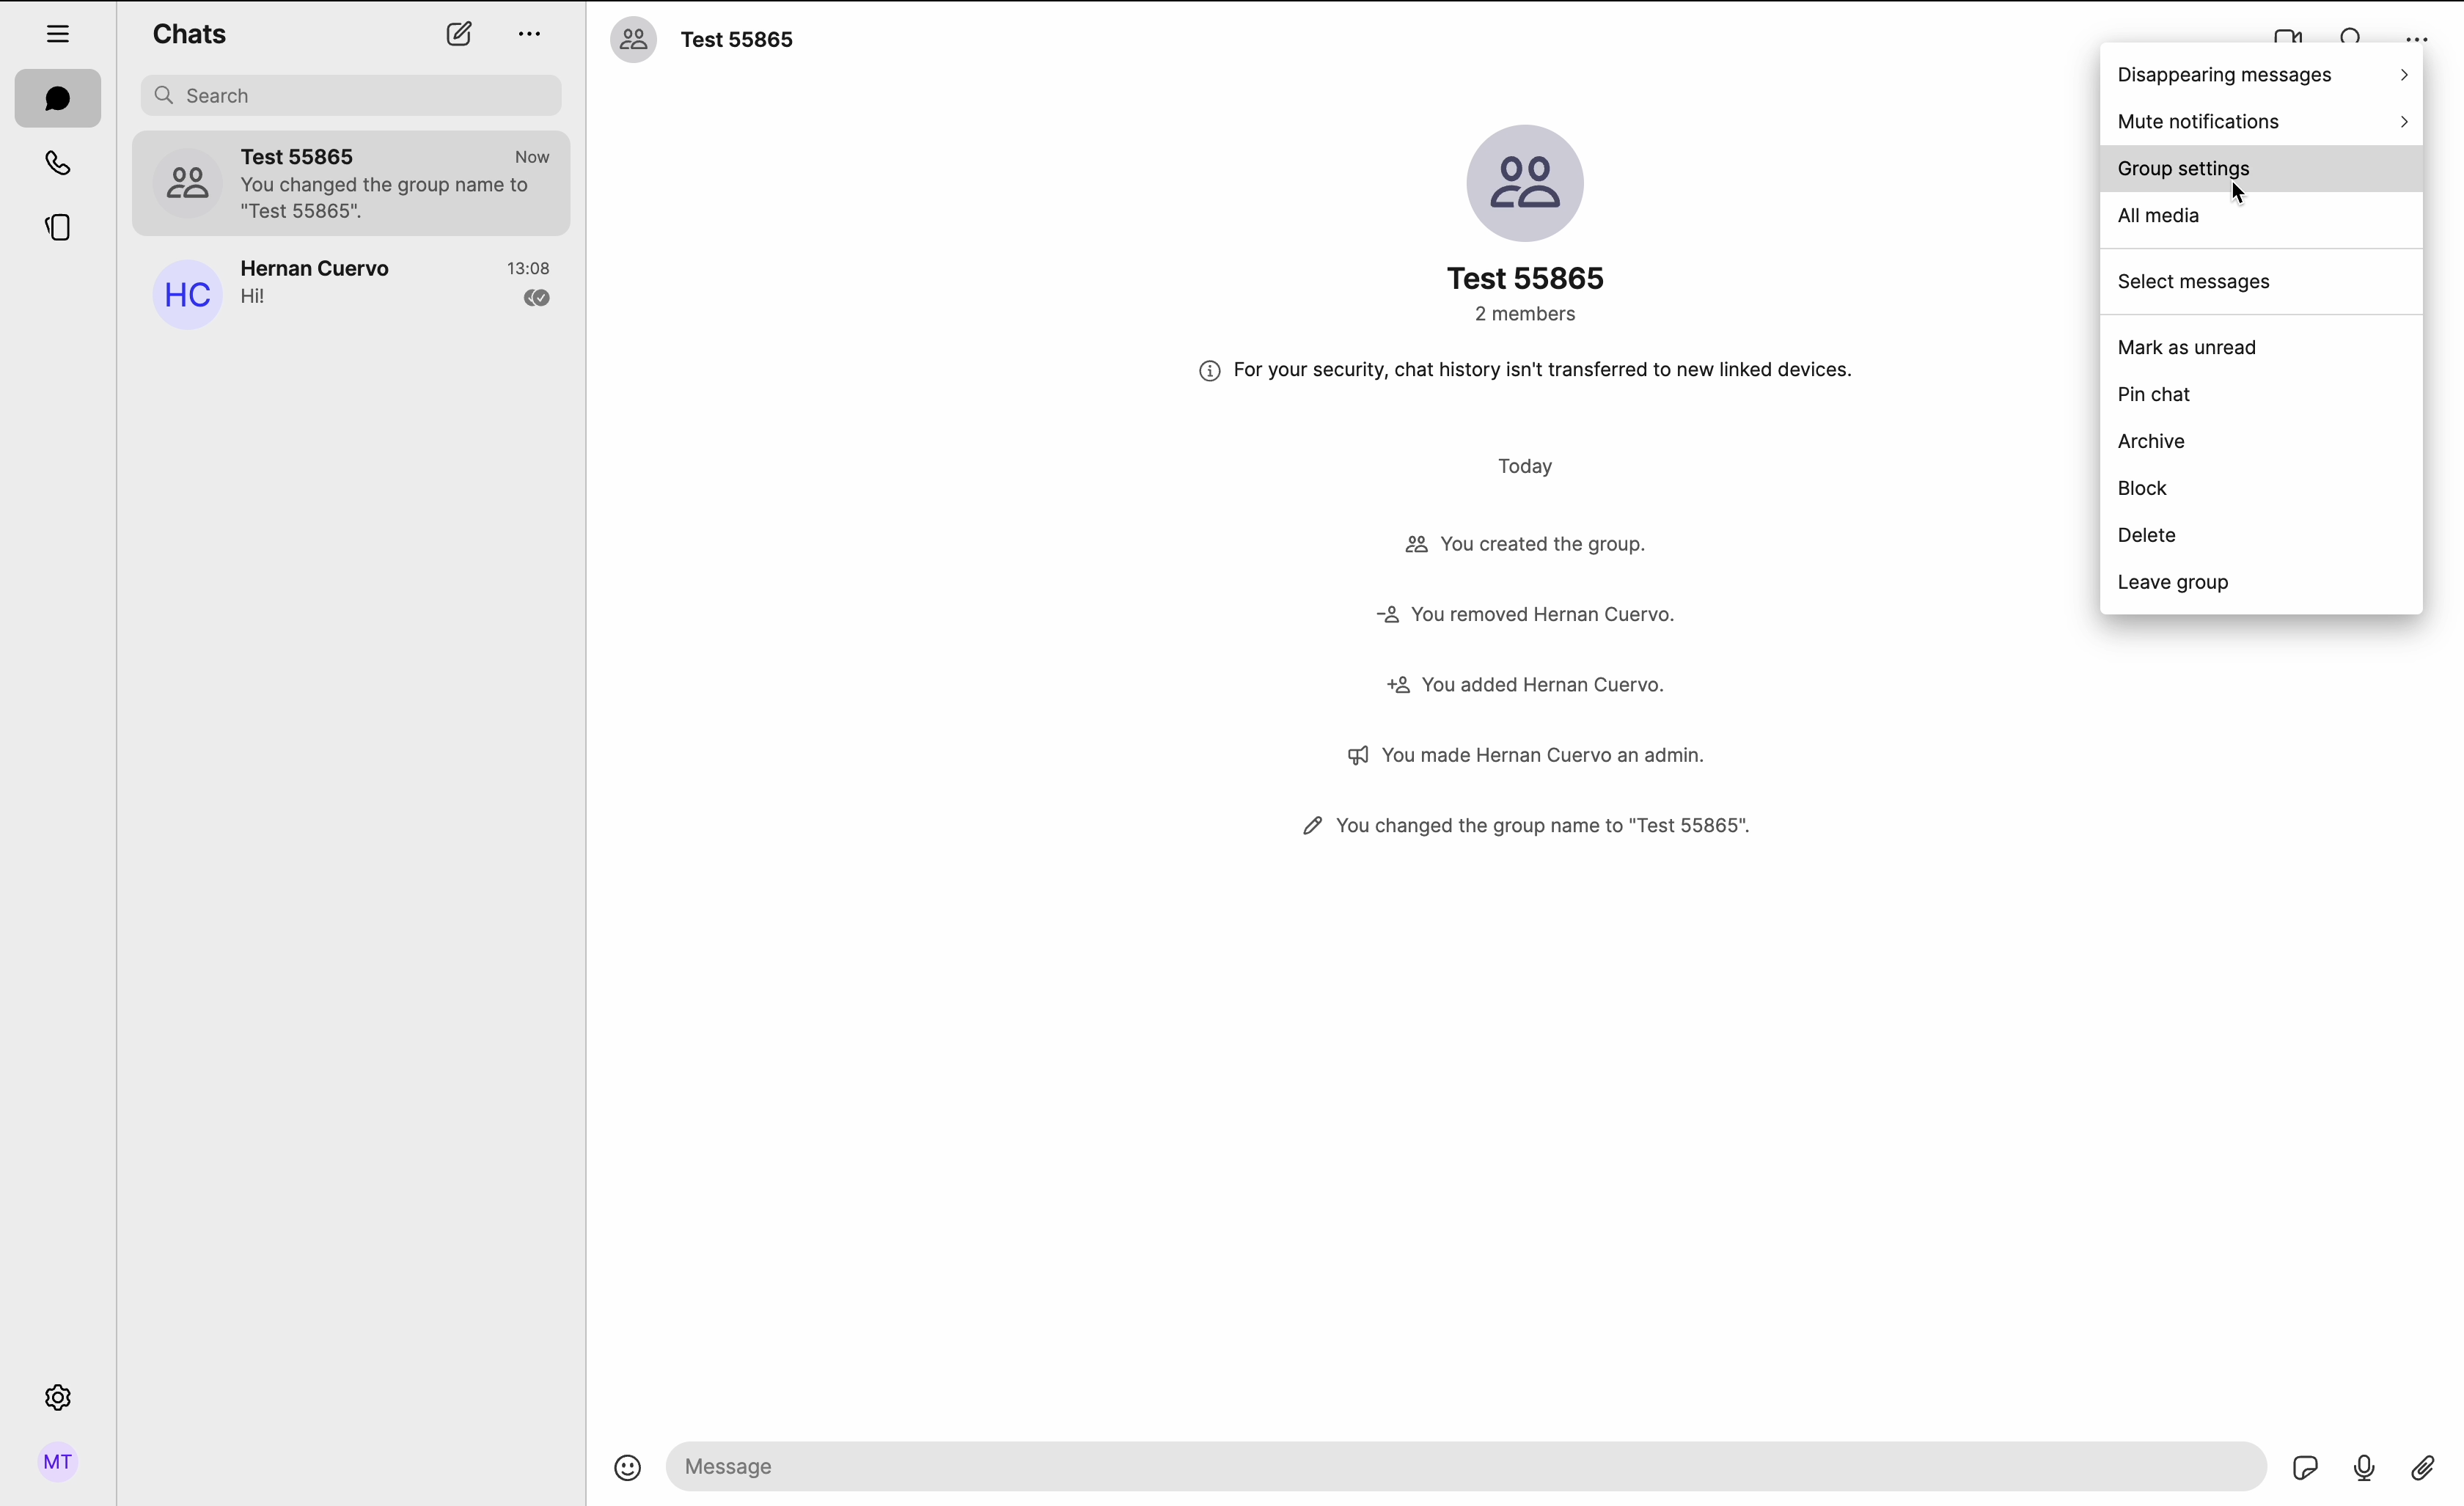 The width and height of the screenshot is (2464, 1506). I want to click on settings, so click(60, 1394).